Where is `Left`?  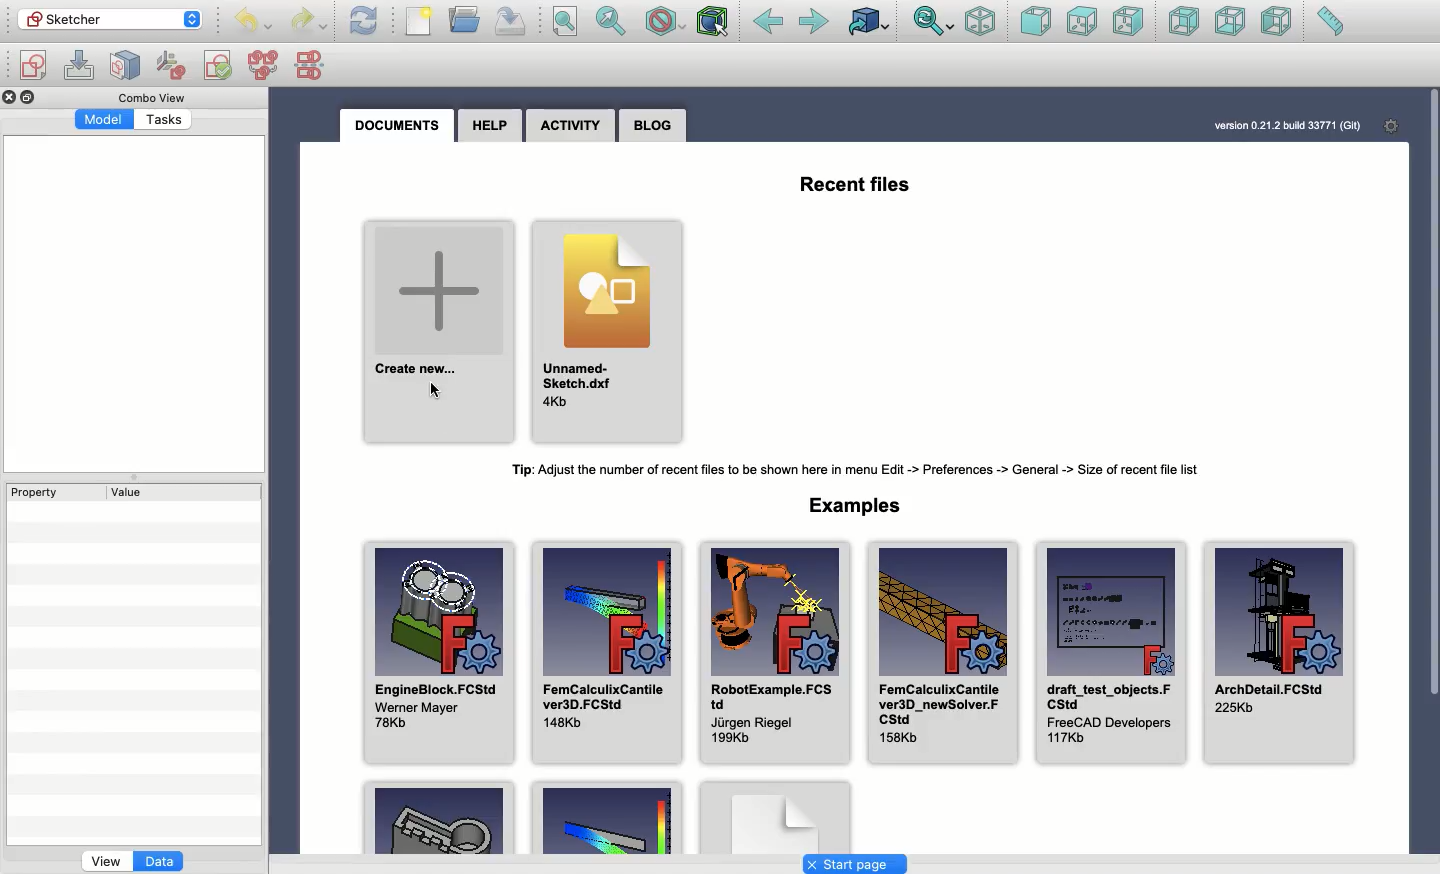
Left is located at coordinates (1276, 21).